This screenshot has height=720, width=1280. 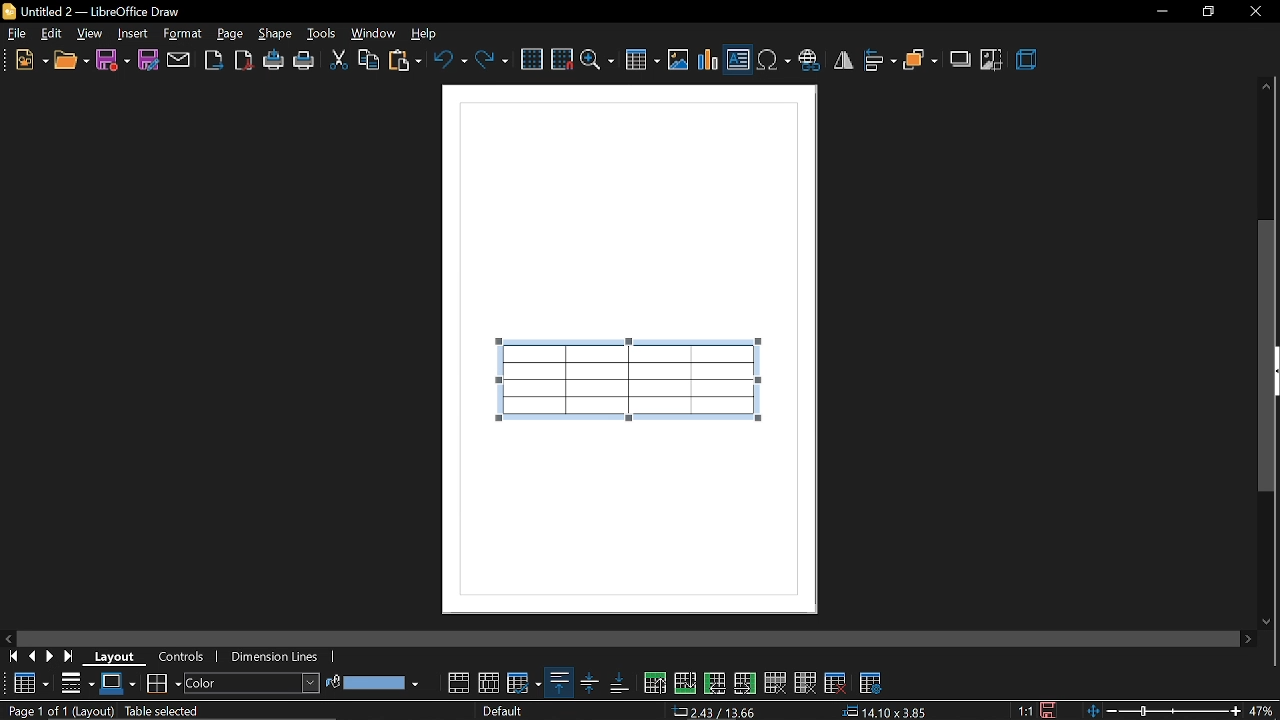 I want to click on help, so click(x=429, y=33).